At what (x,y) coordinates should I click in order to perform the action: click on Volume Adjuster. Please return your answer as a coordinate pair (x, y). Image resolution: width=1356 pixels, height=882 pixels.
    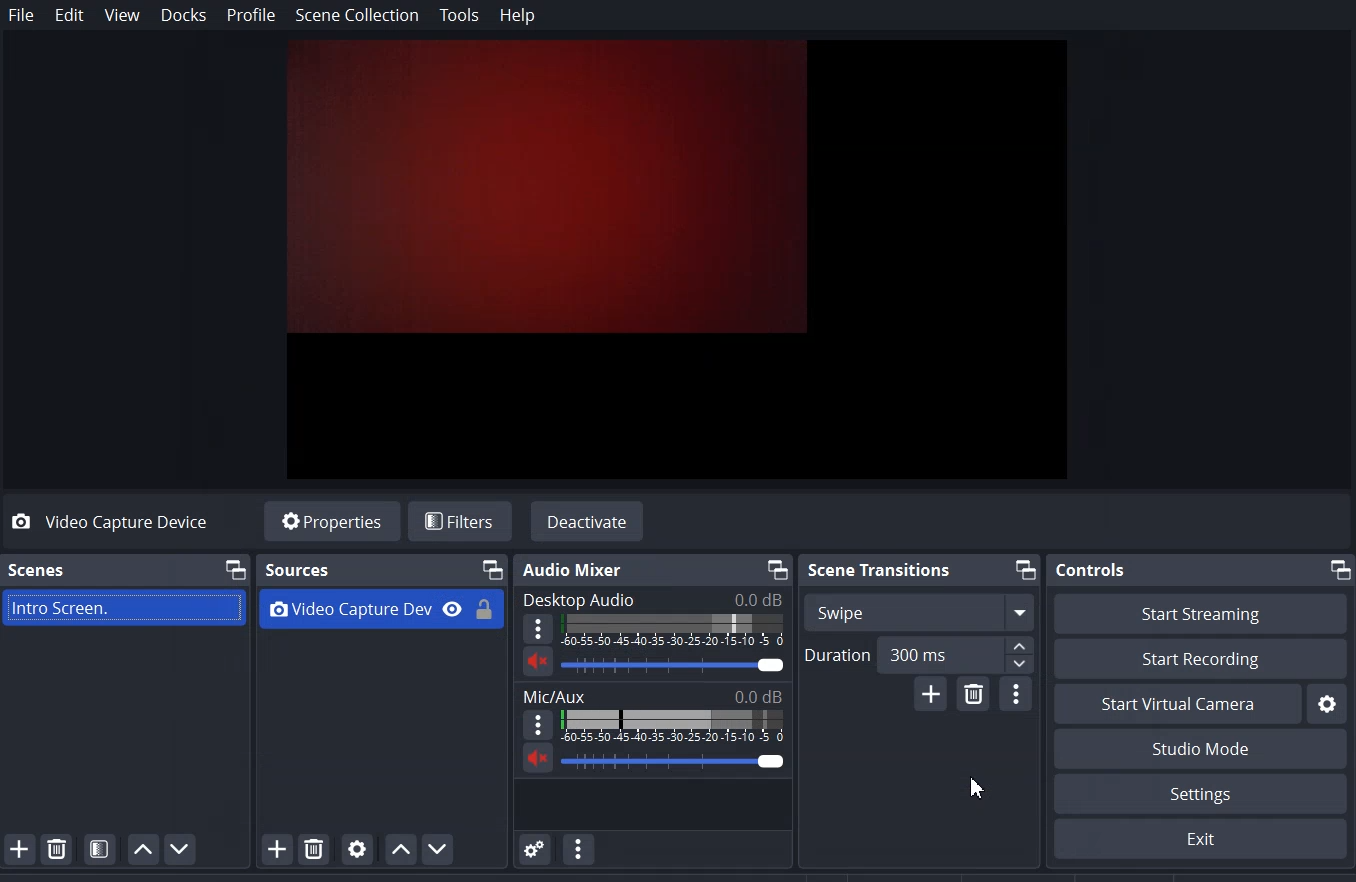
    Looking at the image, I should click on (675, 759).